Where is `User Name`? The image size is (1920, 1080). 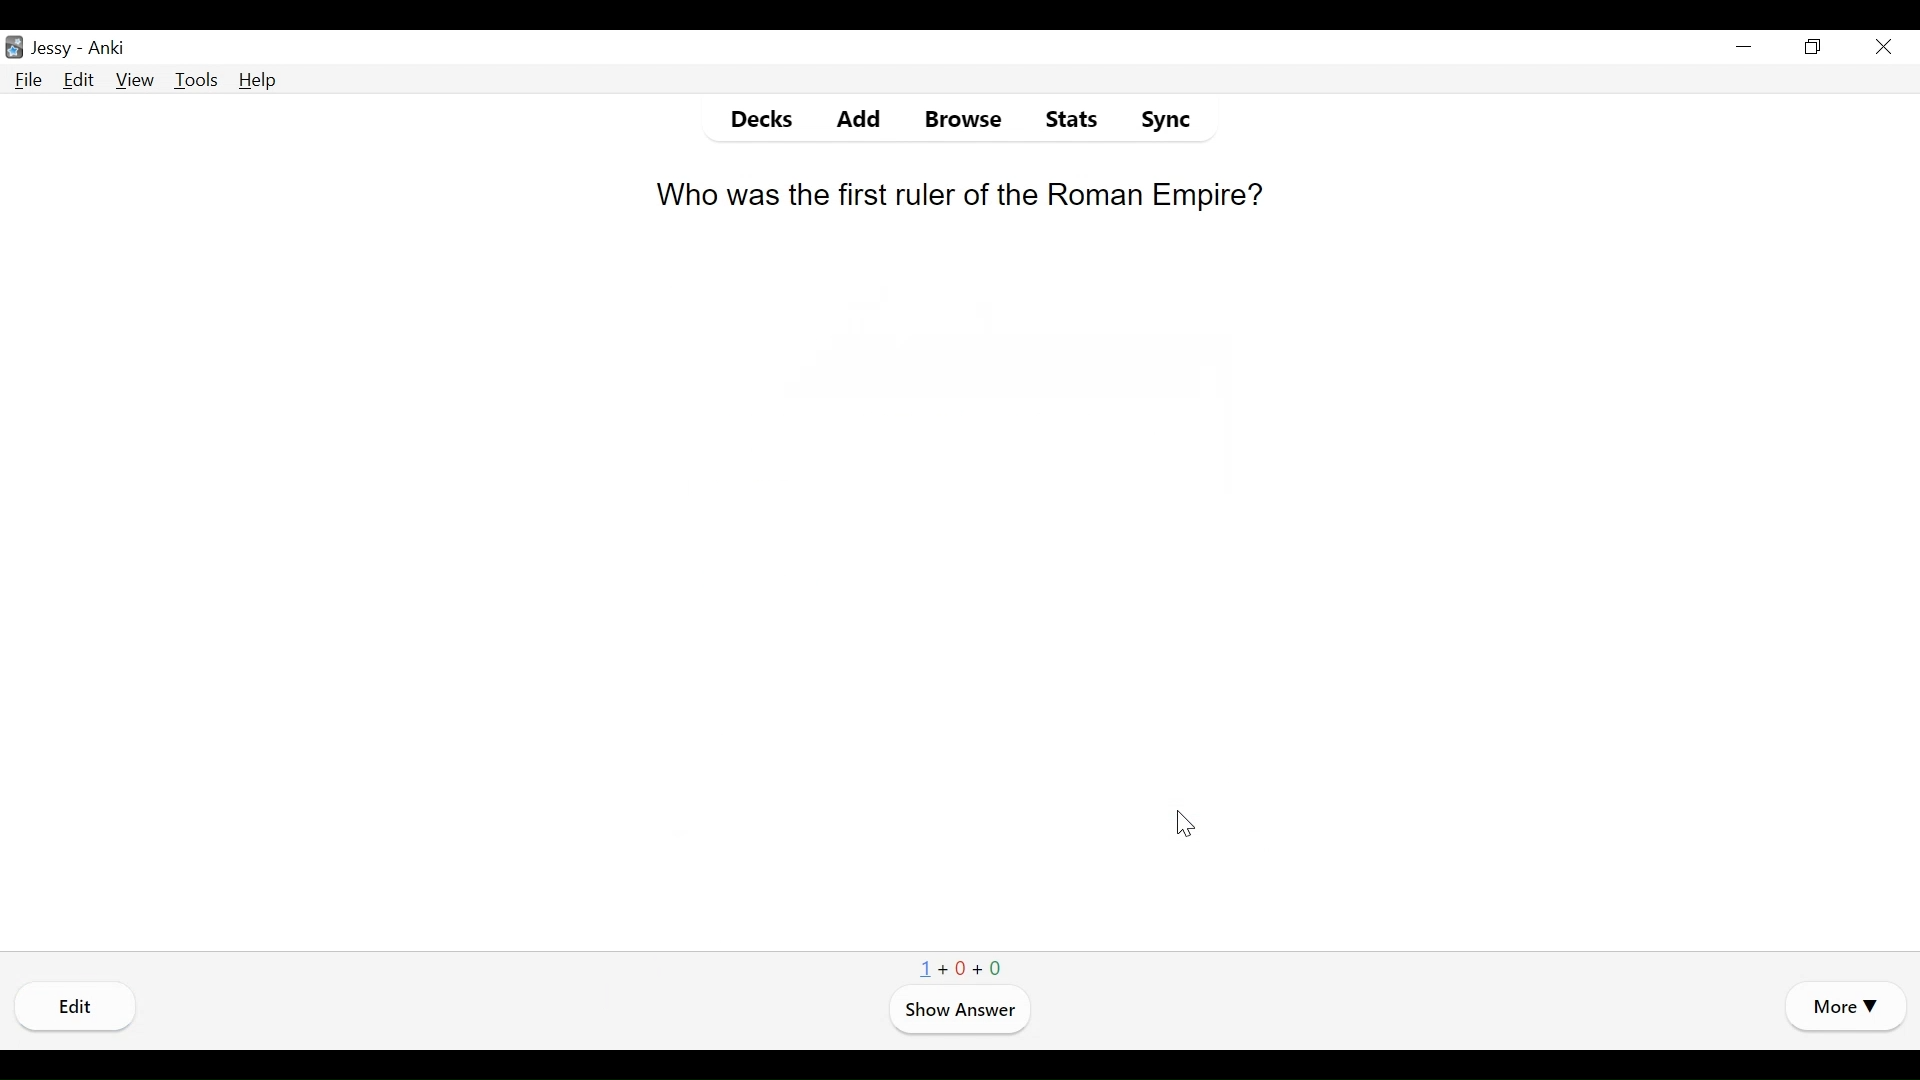 User Name is located at coordinates (51, 50).